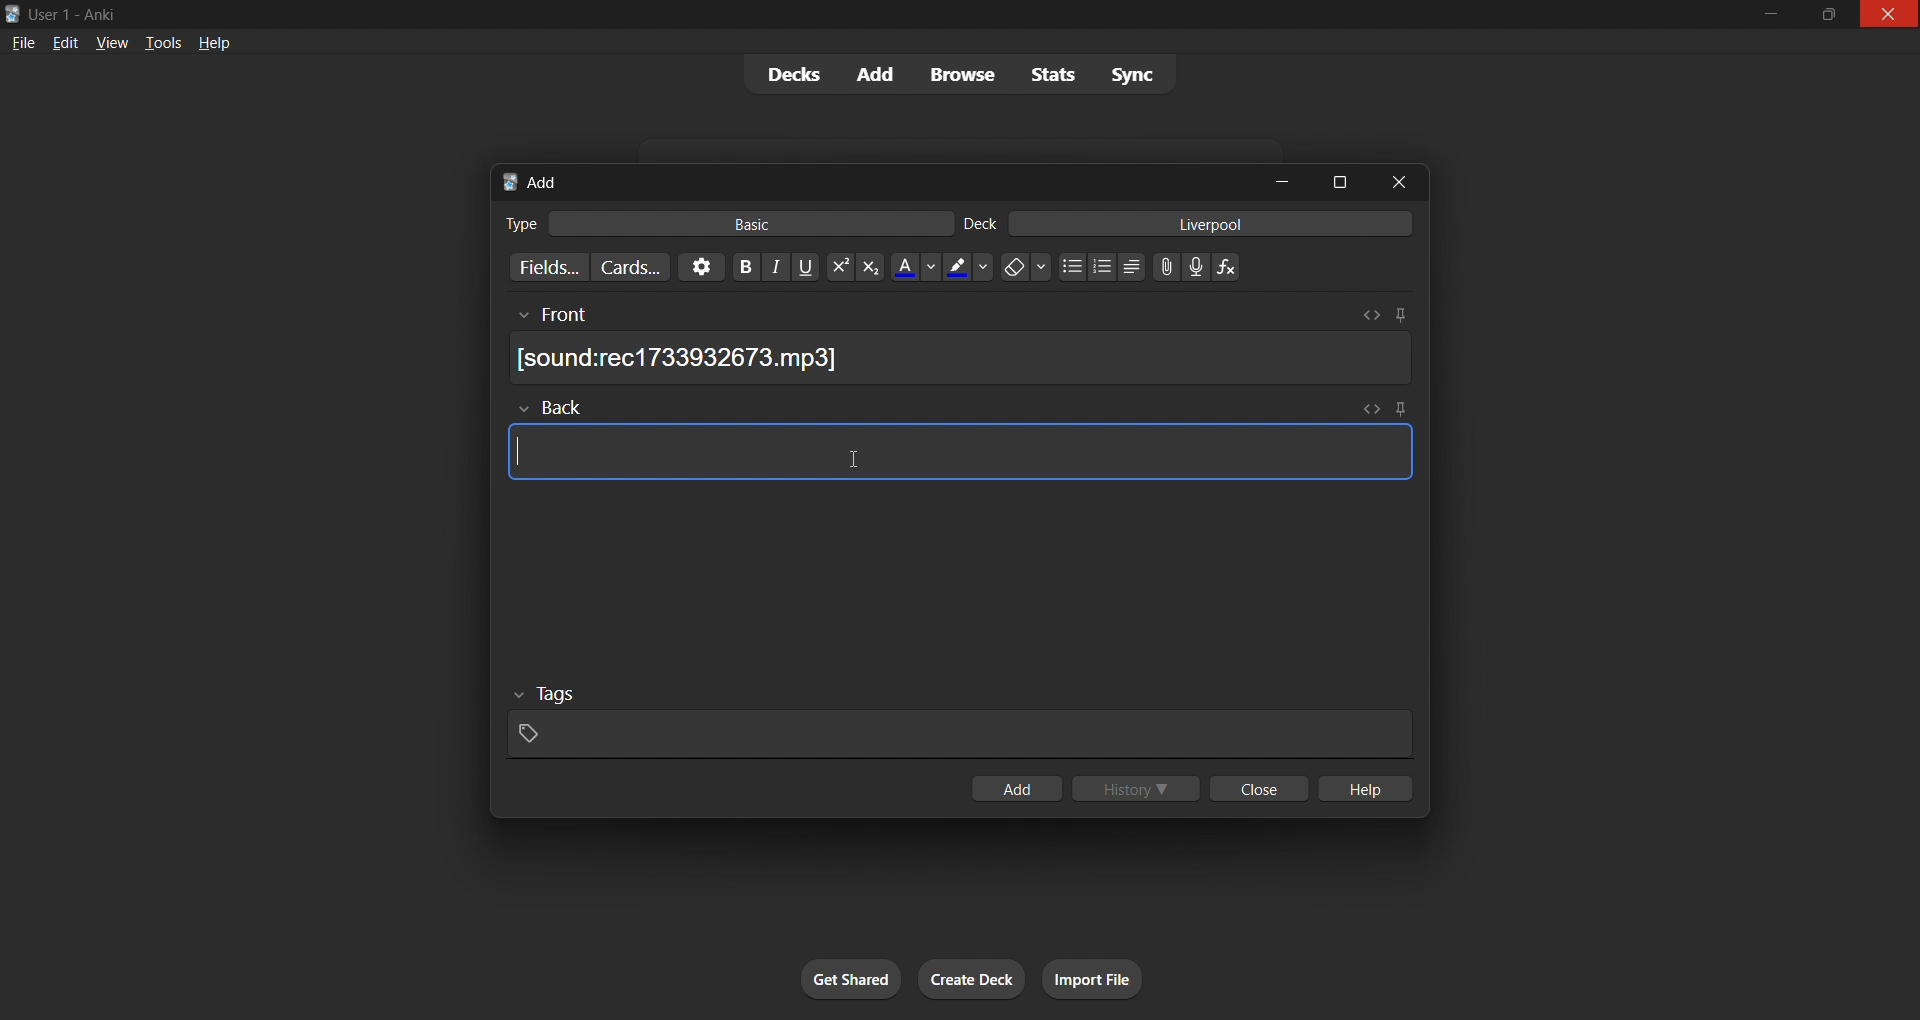 Image resolution: width=1920 pixels, height=1020 pixels. I want to click on alignment, so click(1134, 266).